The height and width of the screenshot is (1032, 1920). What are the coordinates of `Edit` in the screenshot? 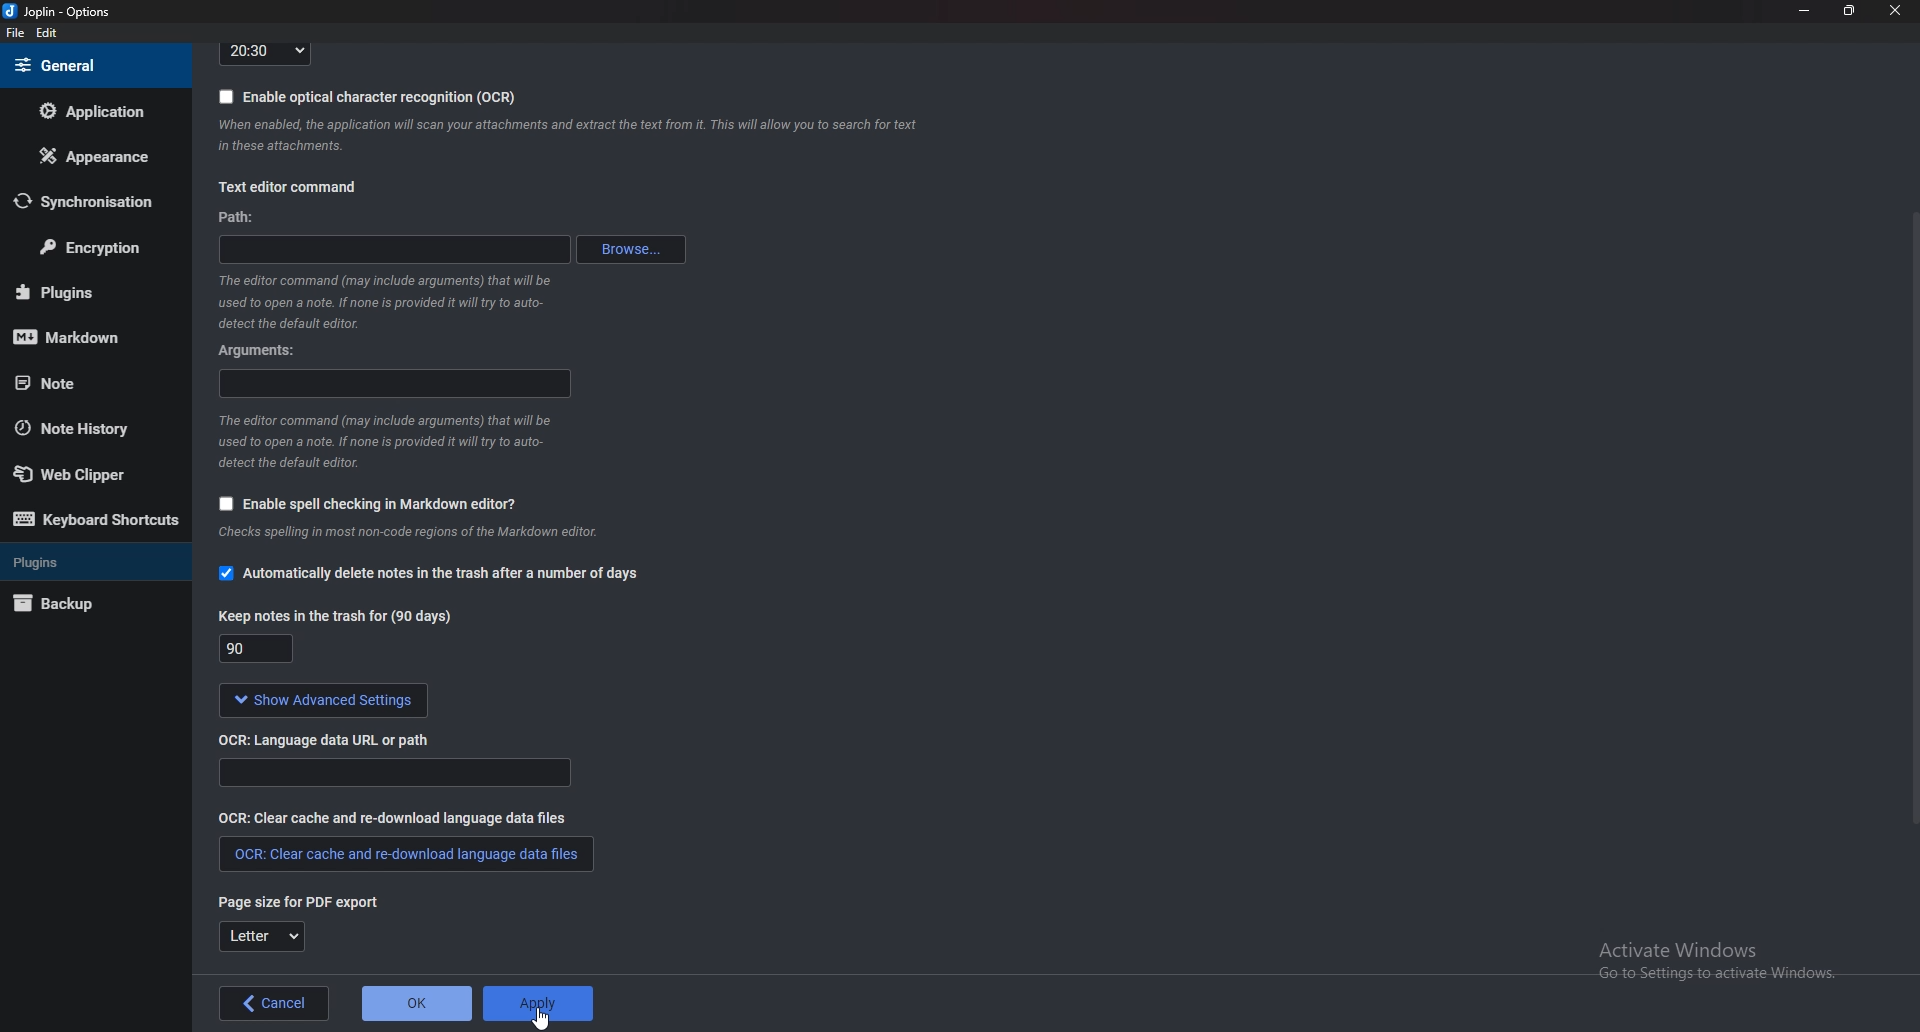 It's located at (46, 34).